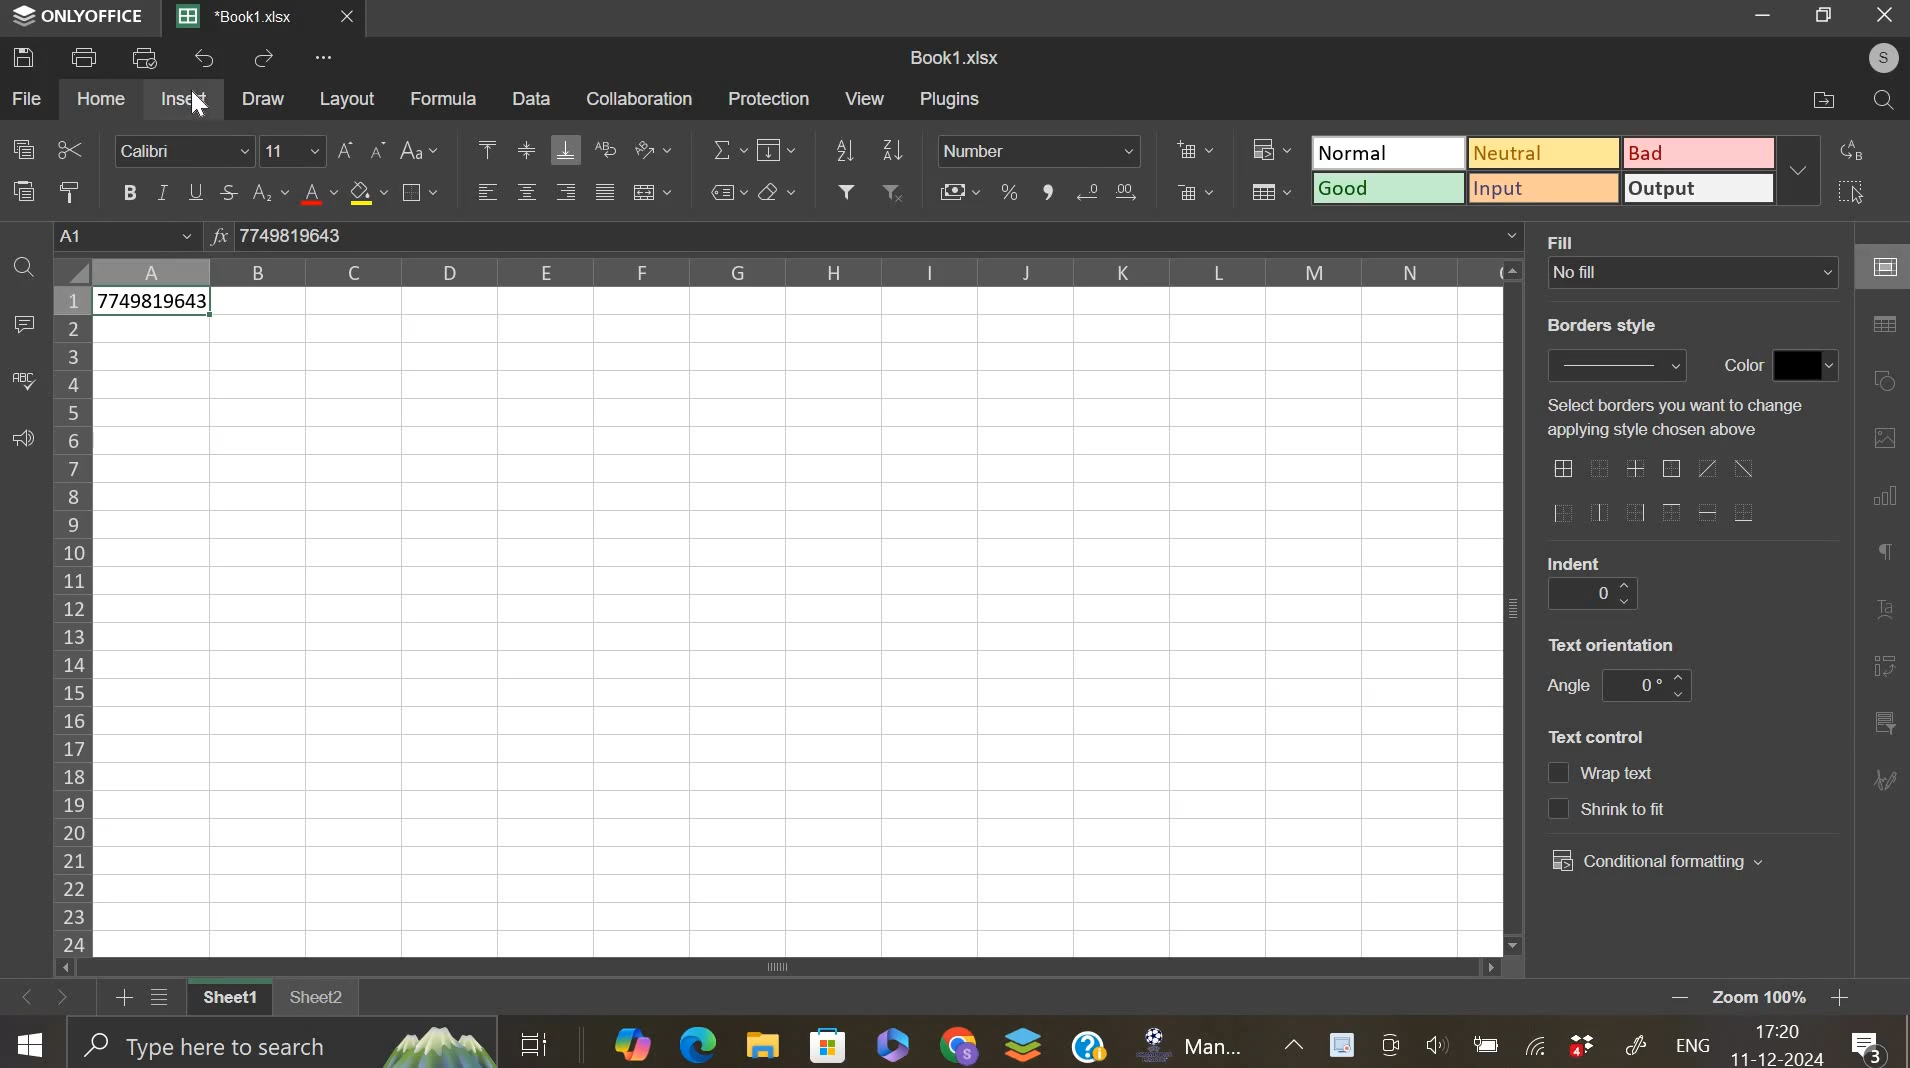  What do you see at coordinates (85, 56) in the screenshot?
I see `print` at bounding box center [85, 56].